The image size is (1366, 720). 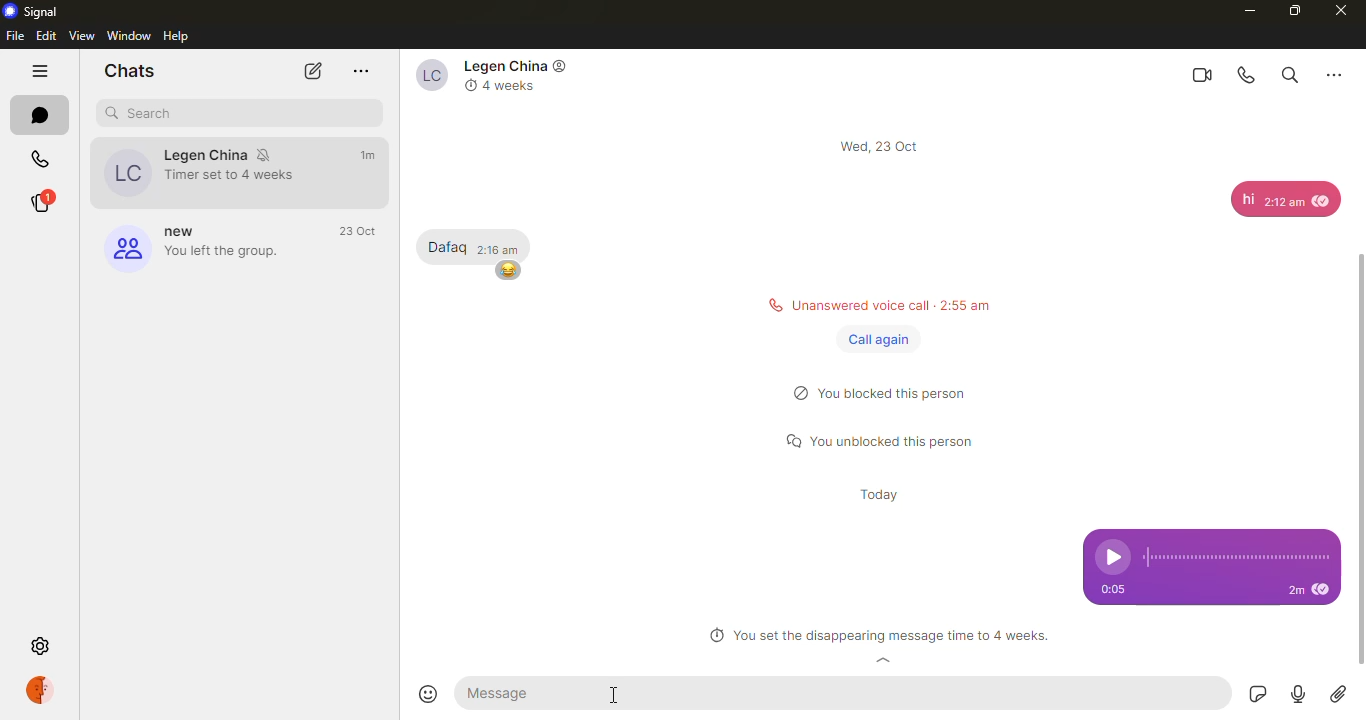 What do you see at coordinates (190, 246) in the screenshot?
I see `new You left the group.` at bounding box center [190, 246].